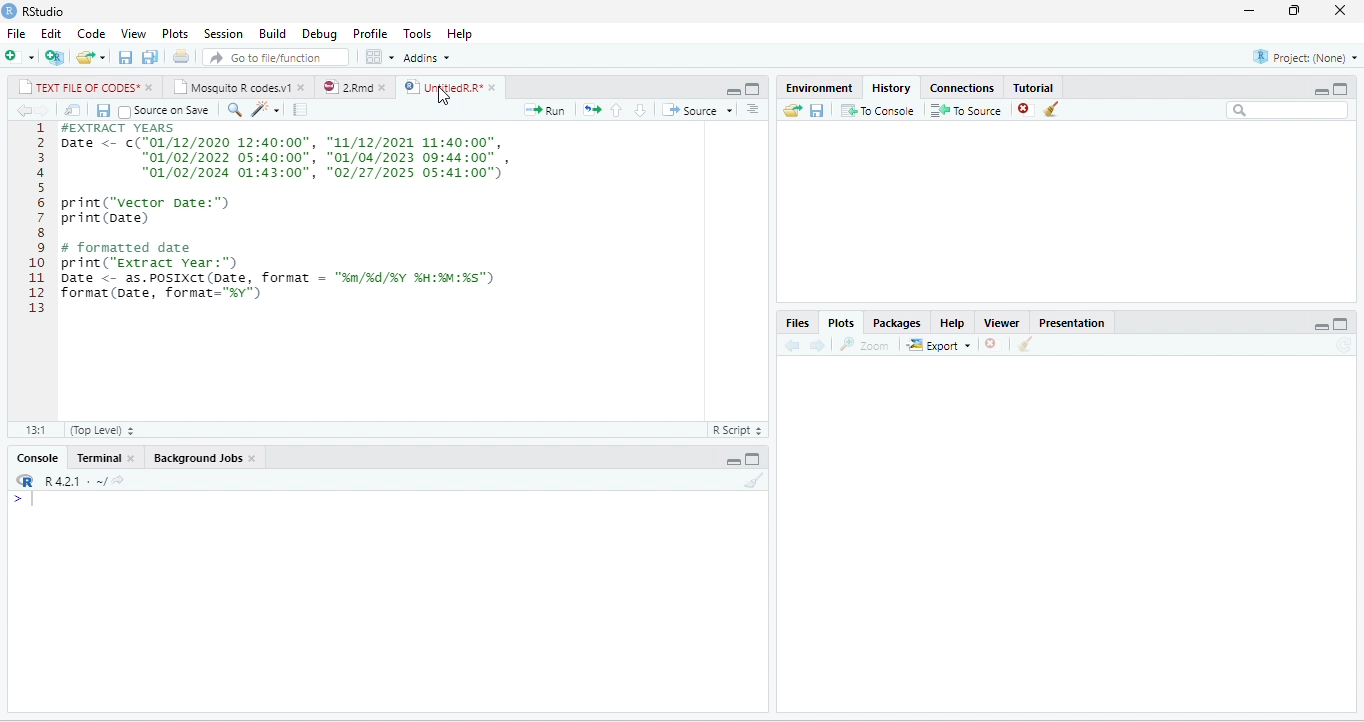  Describe the element at coordinates (37, 458) in the screenshot. I see `Console` at that location.